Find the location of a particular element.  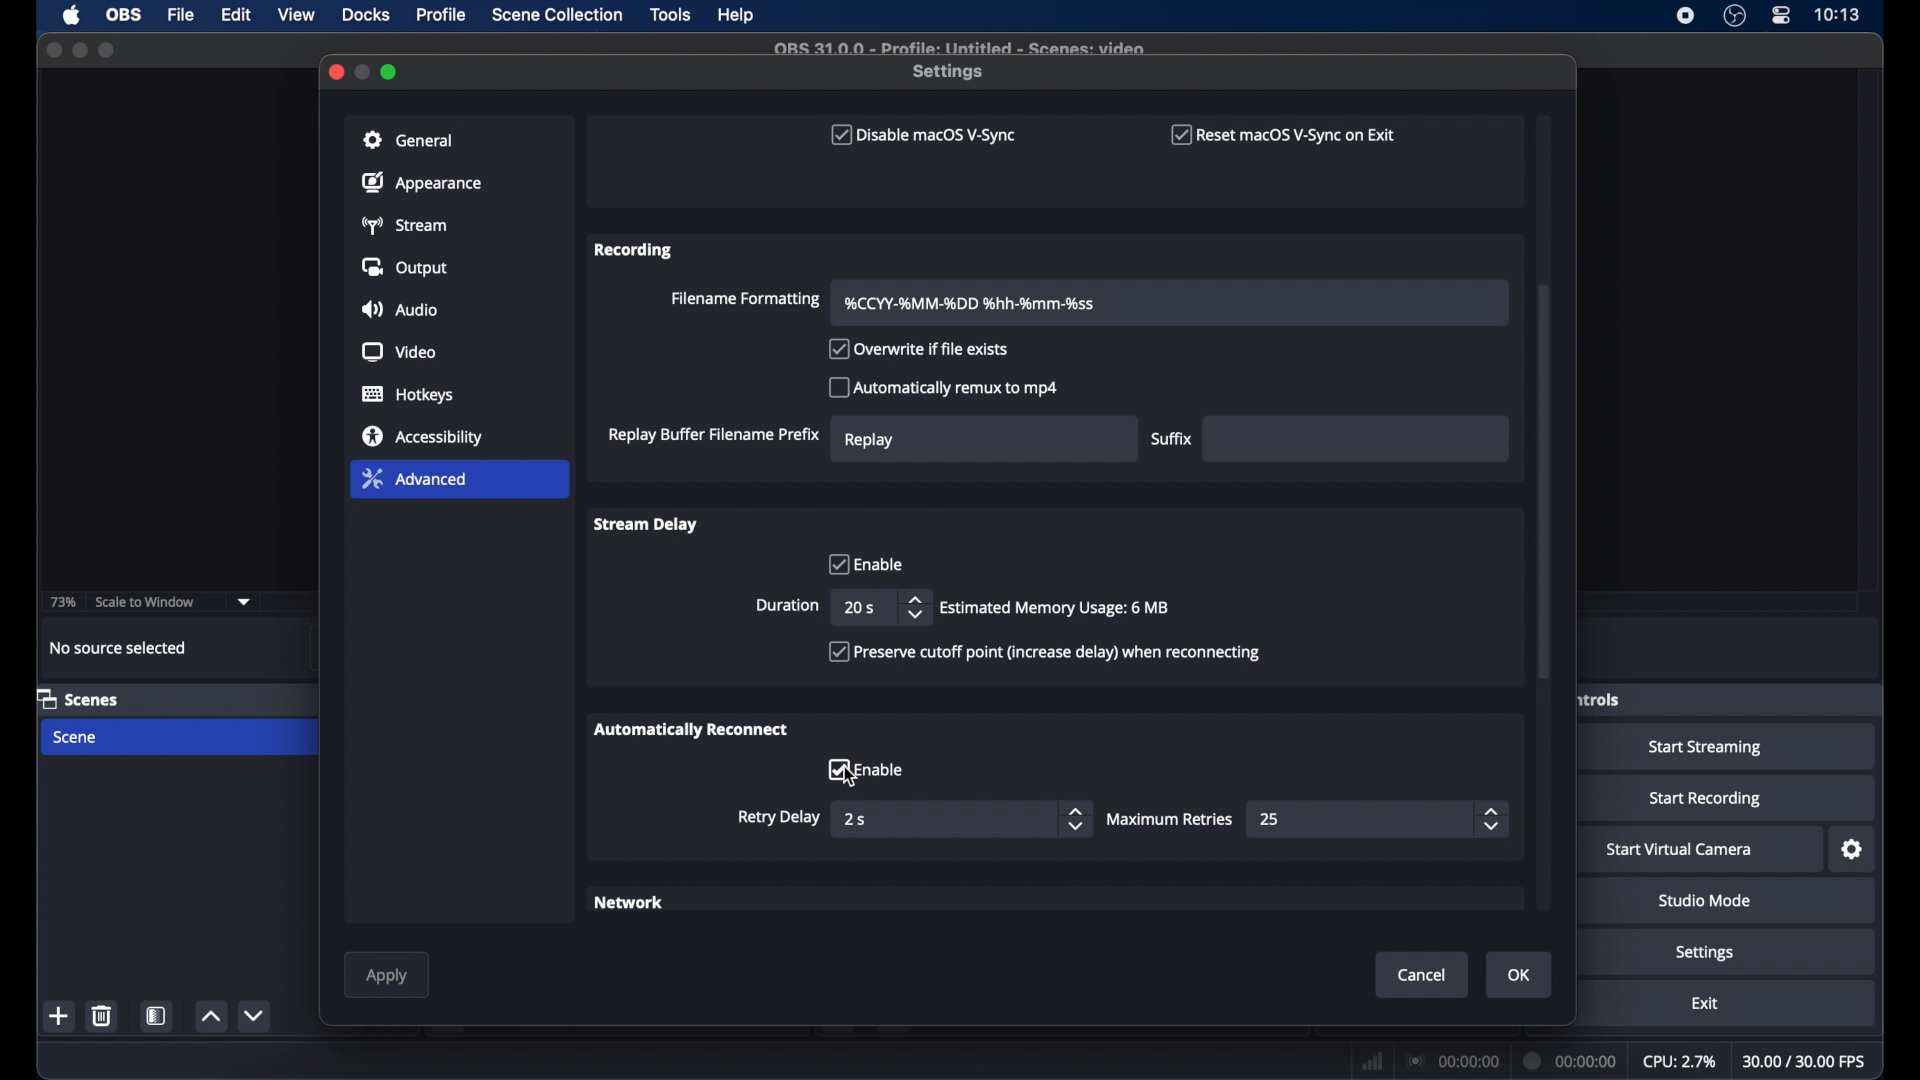

close is located at coordinates (335, 70).